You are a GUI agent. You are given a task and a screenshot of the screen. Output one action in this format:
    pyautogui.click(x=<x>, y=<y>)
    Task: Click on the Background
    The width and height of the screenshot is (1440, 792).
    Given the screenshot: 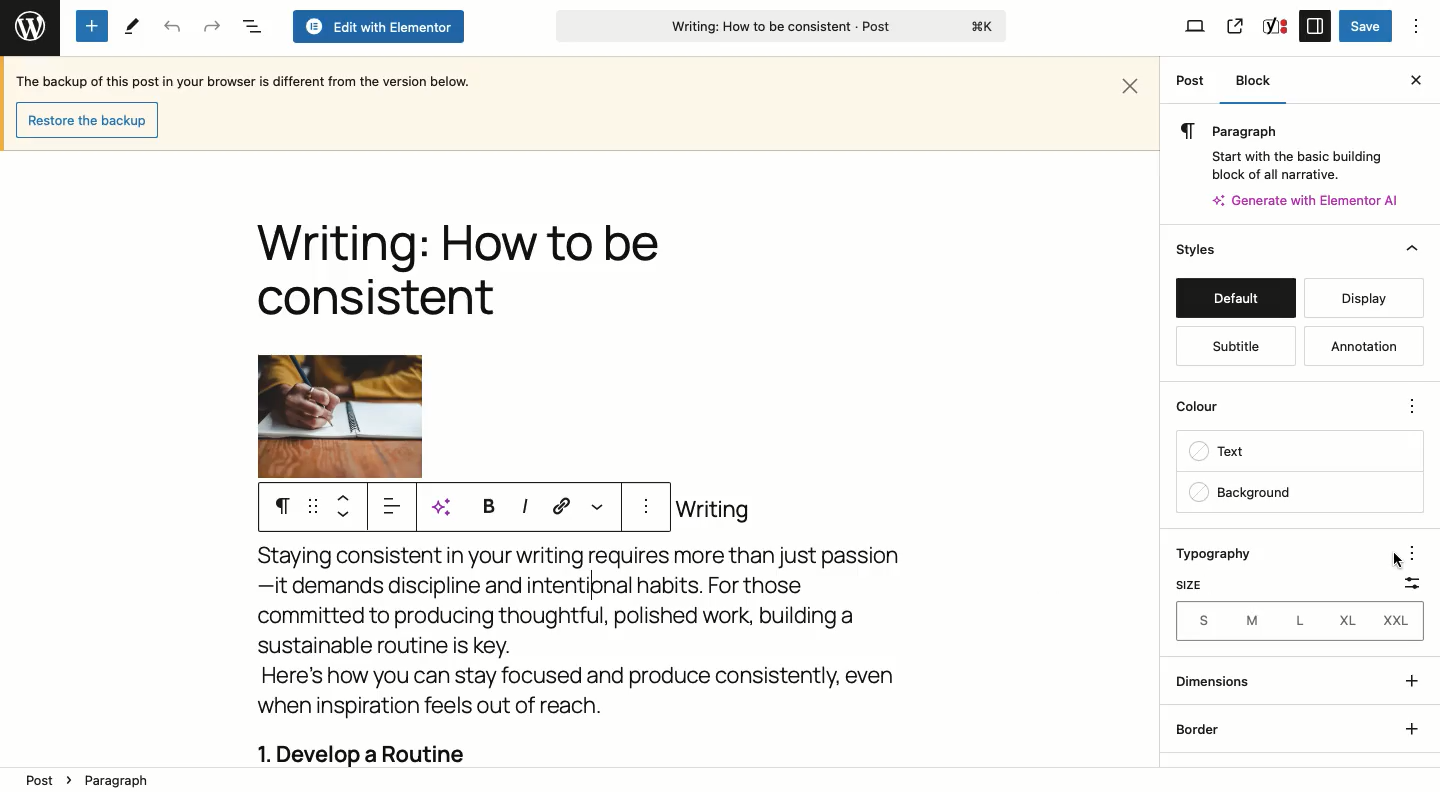 What is the action you would take?
    pyautogui.click(x=1298, y=492)
    